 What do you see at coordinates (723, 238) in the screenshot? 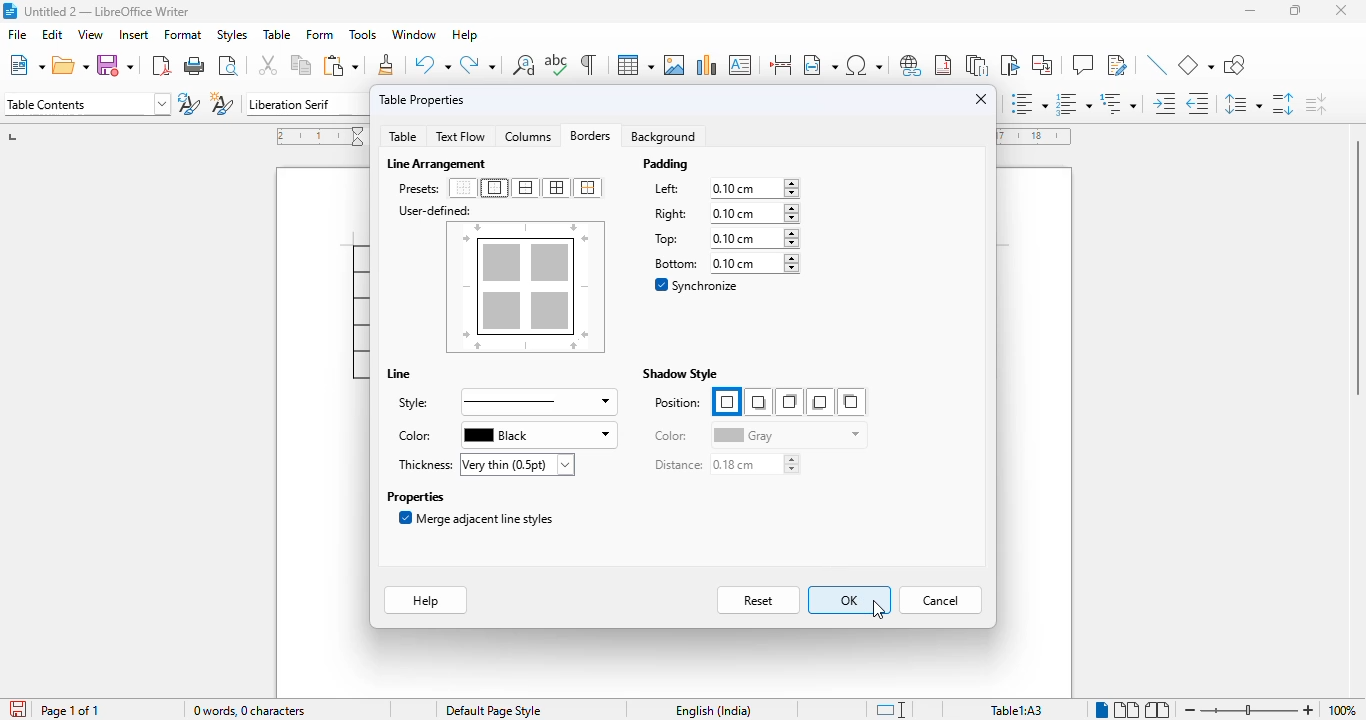
I see `top: 0.10 cm` at bounding box center [723, 238].